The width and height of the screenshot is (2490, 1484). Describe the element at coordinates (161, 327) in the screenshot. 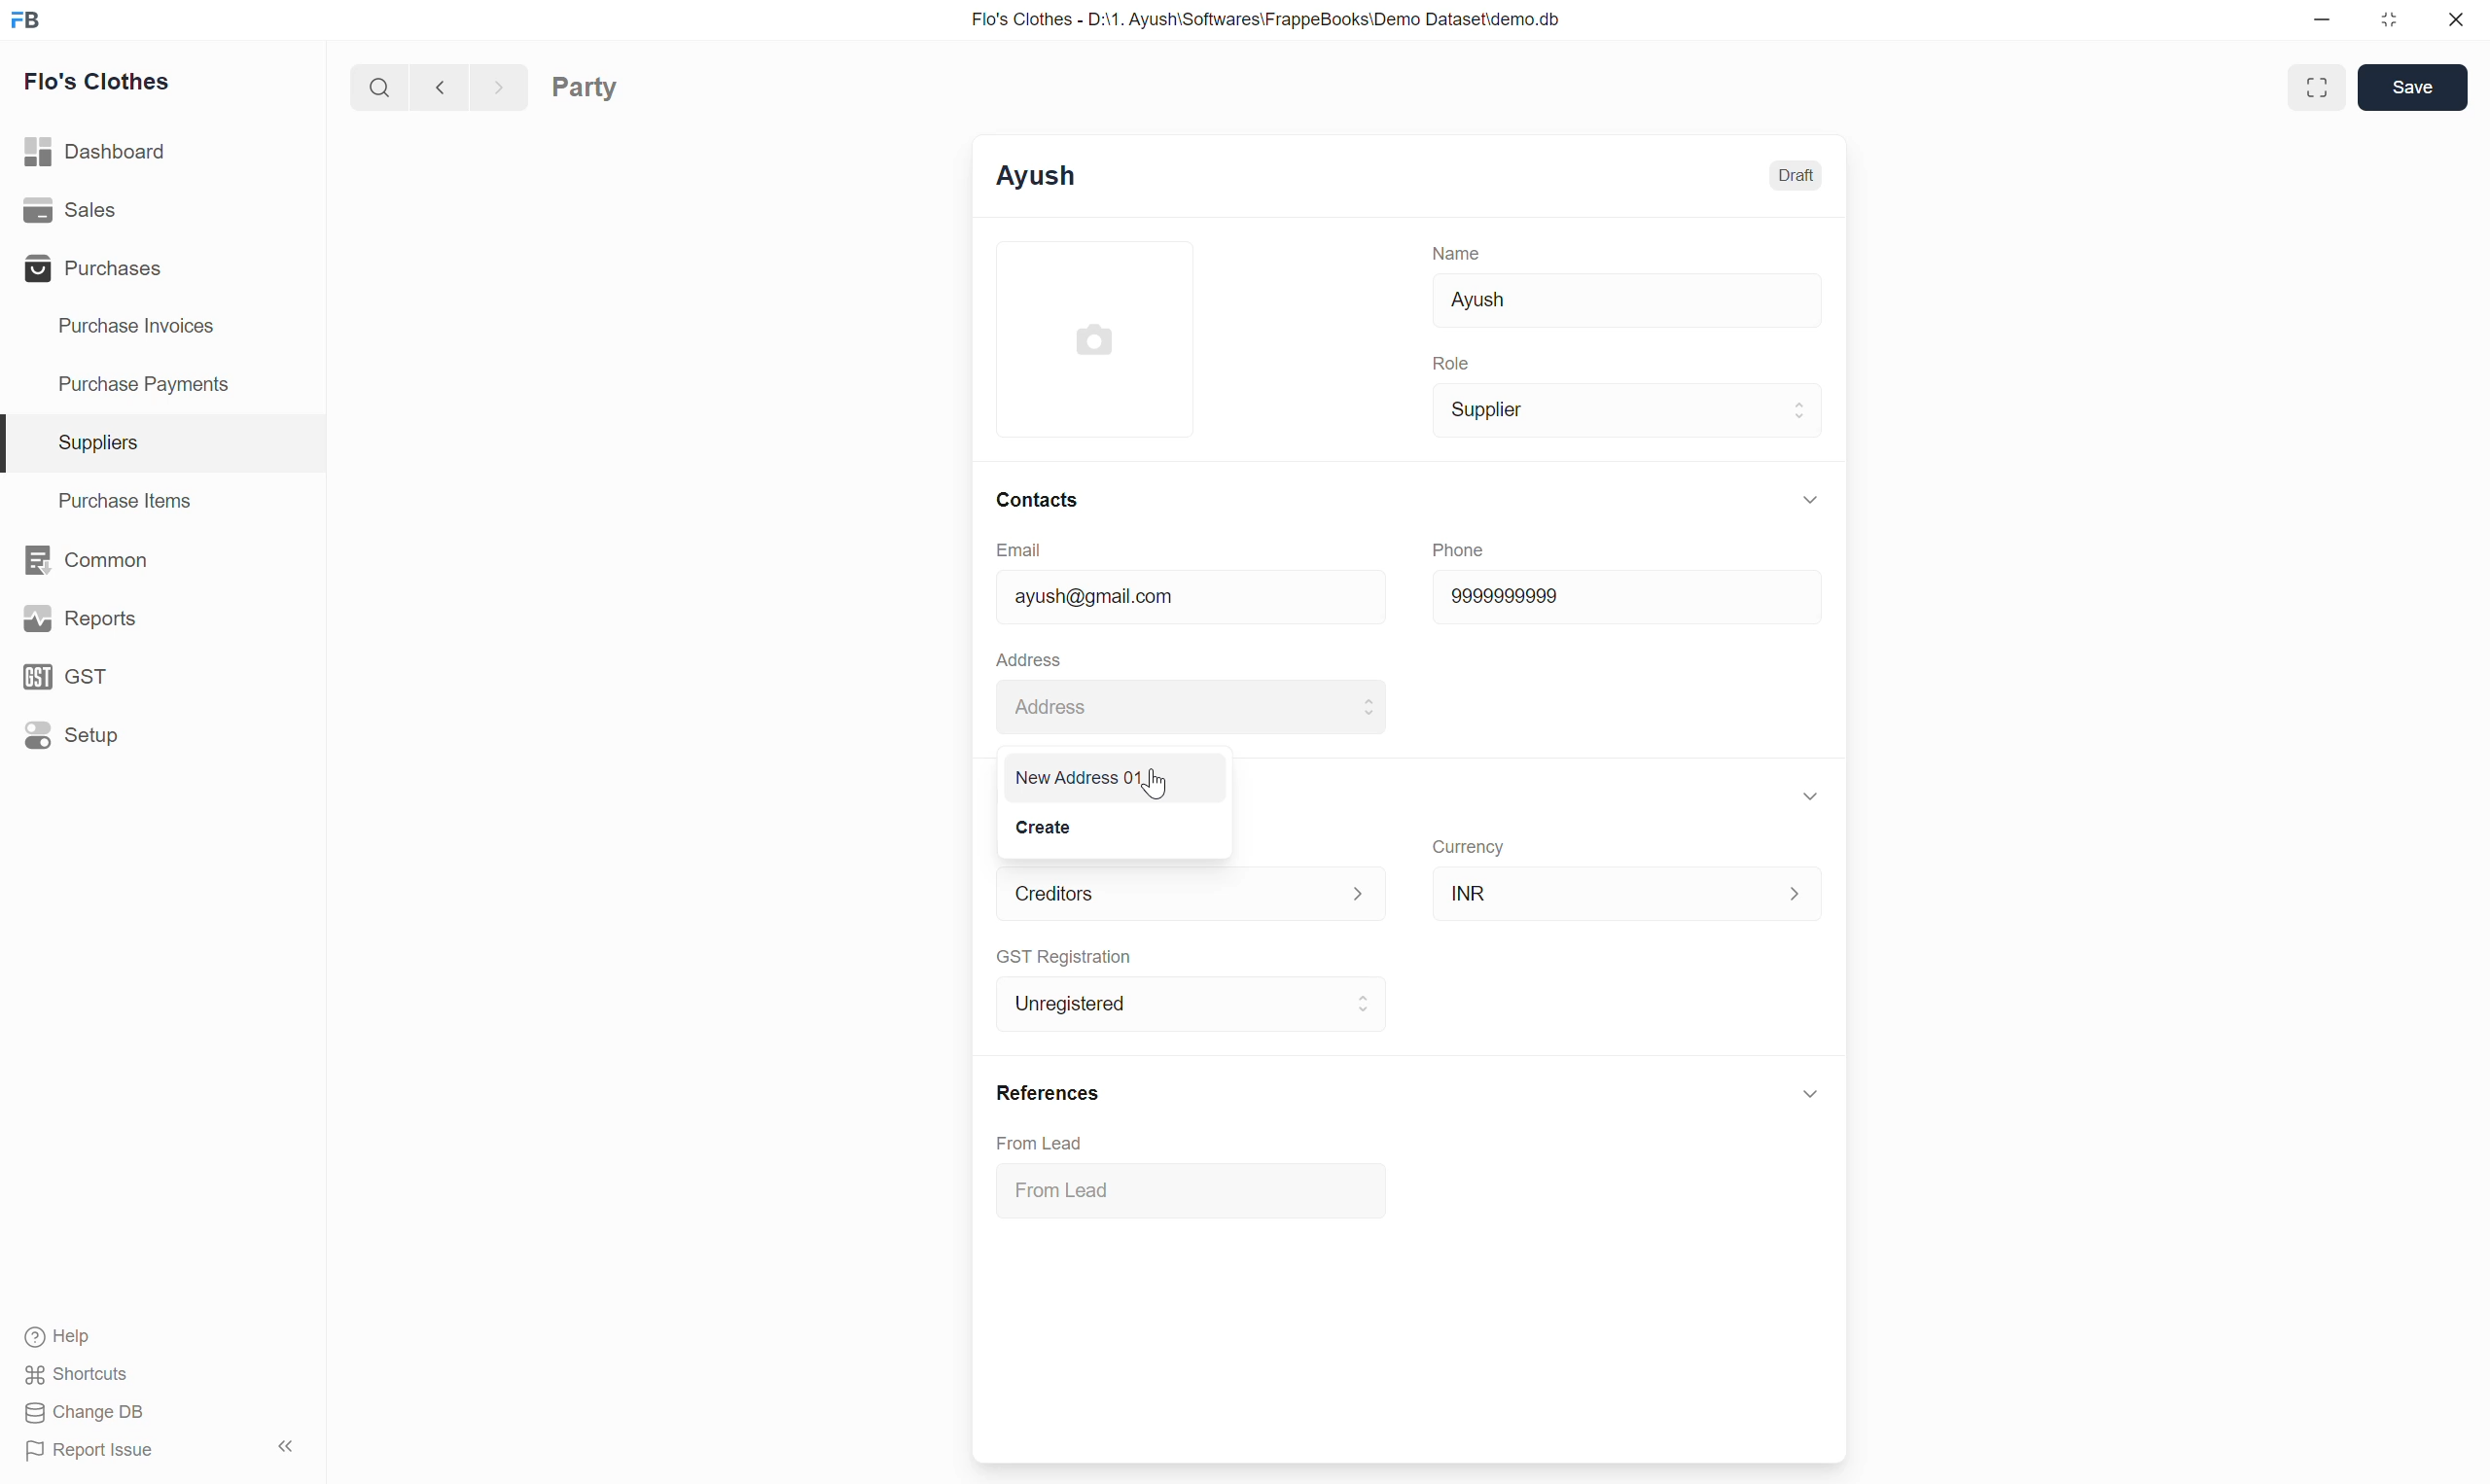

I see `Purchase Invoices` at that location.